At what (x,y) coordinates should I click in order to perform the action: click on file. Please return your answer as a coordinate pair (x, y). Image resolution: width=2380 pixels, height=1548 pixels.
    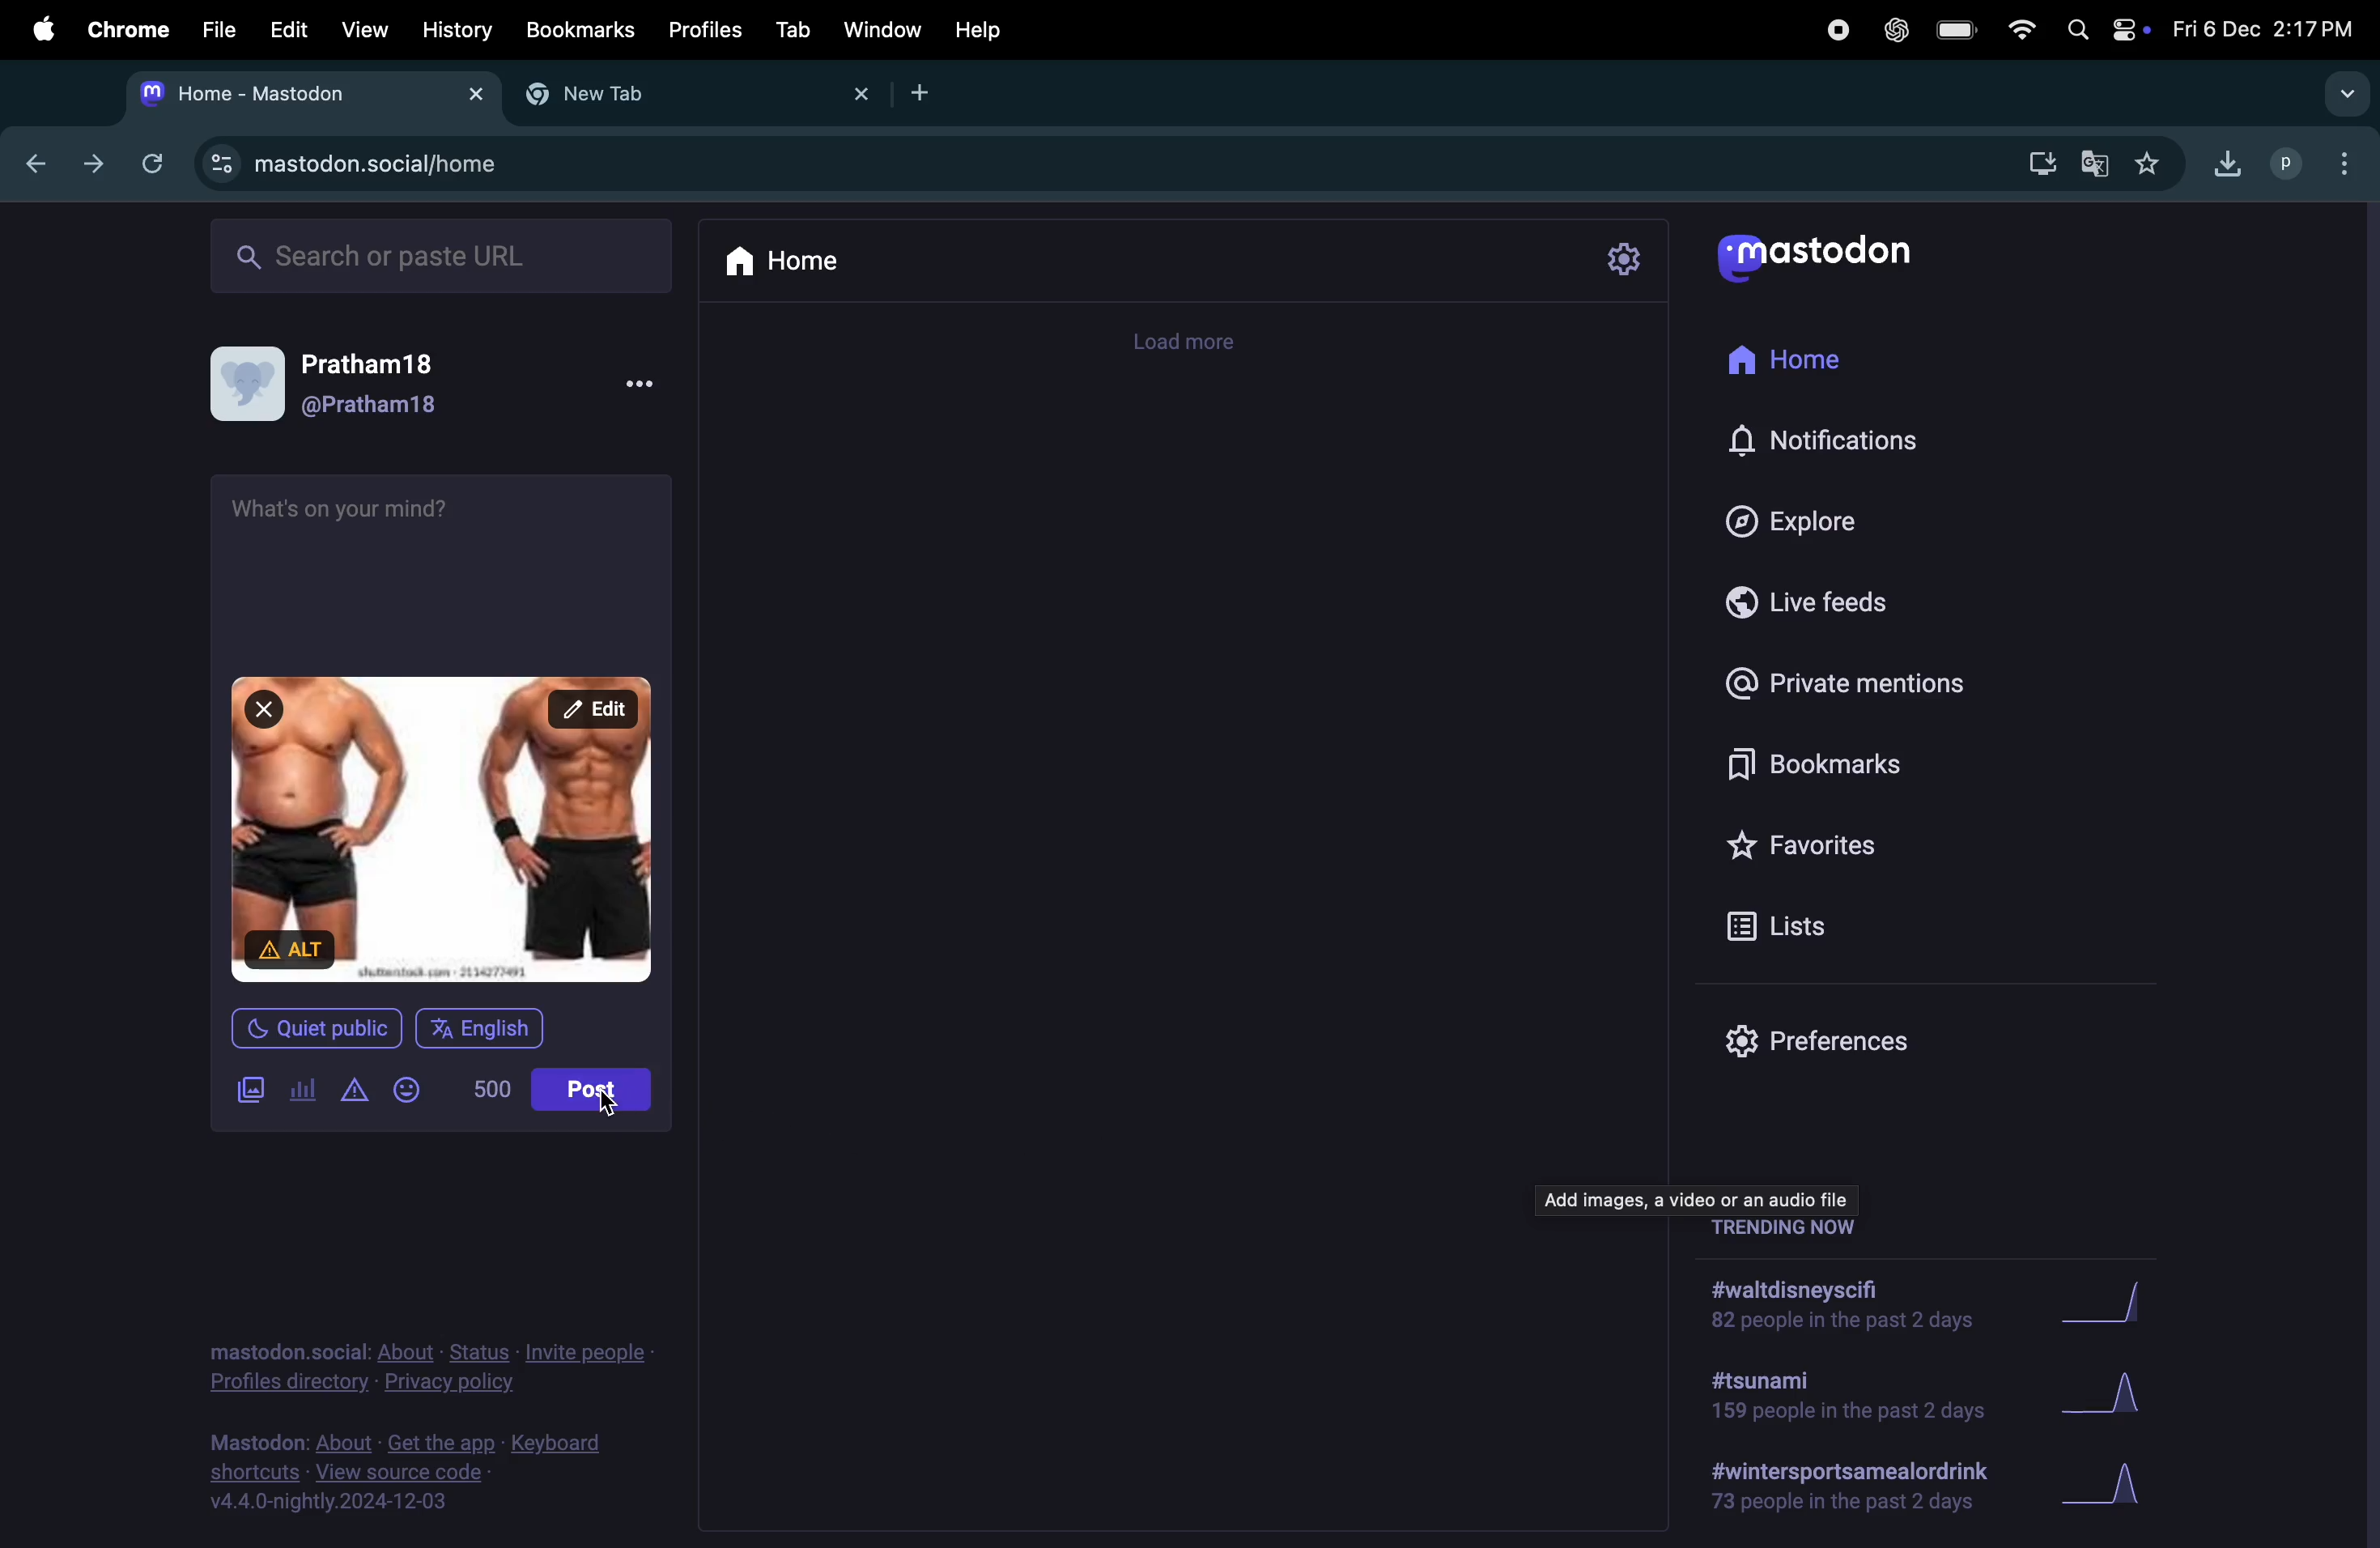
    Looking at the image, I should click on (219, 31).